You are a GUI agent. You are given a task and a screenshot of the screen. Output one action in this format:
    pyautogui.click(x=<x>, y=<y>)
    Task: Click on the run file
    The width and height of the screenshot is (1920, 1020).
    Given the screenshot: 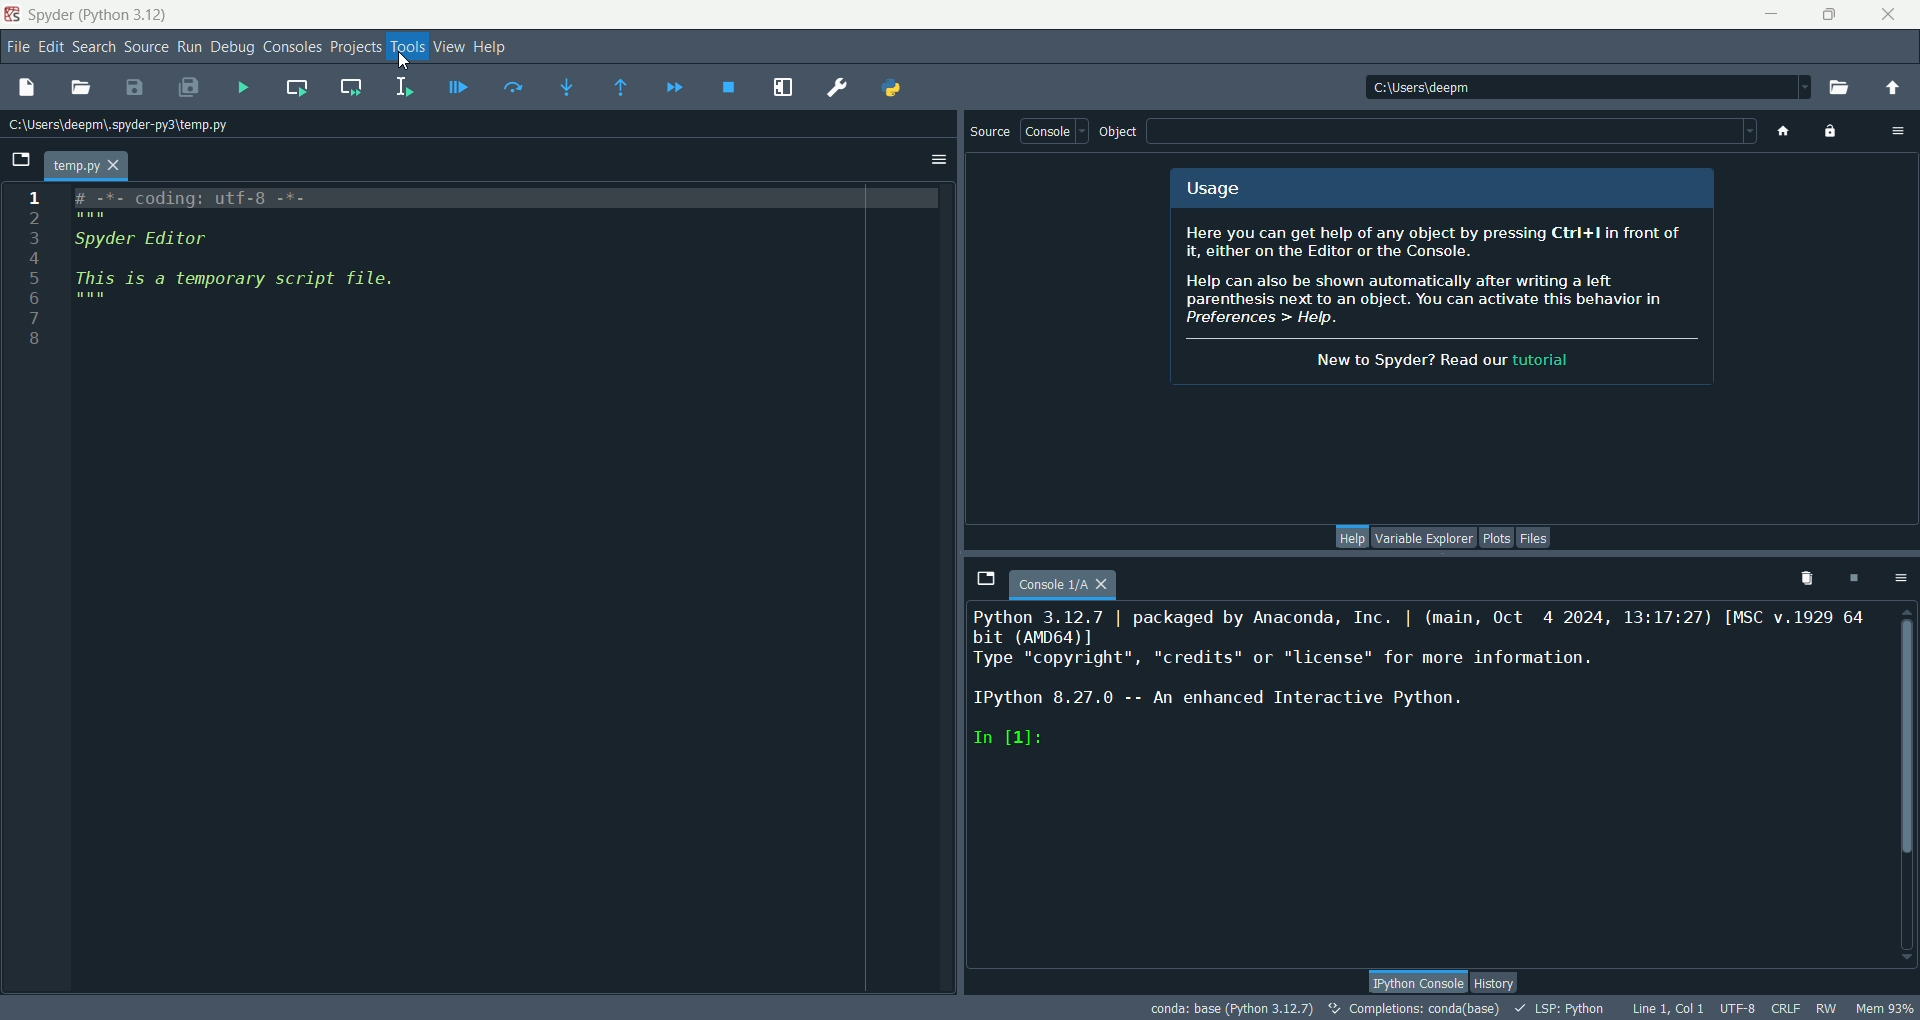 What is the action you would take?
    pyautogui.click(x=243, y=87)
    